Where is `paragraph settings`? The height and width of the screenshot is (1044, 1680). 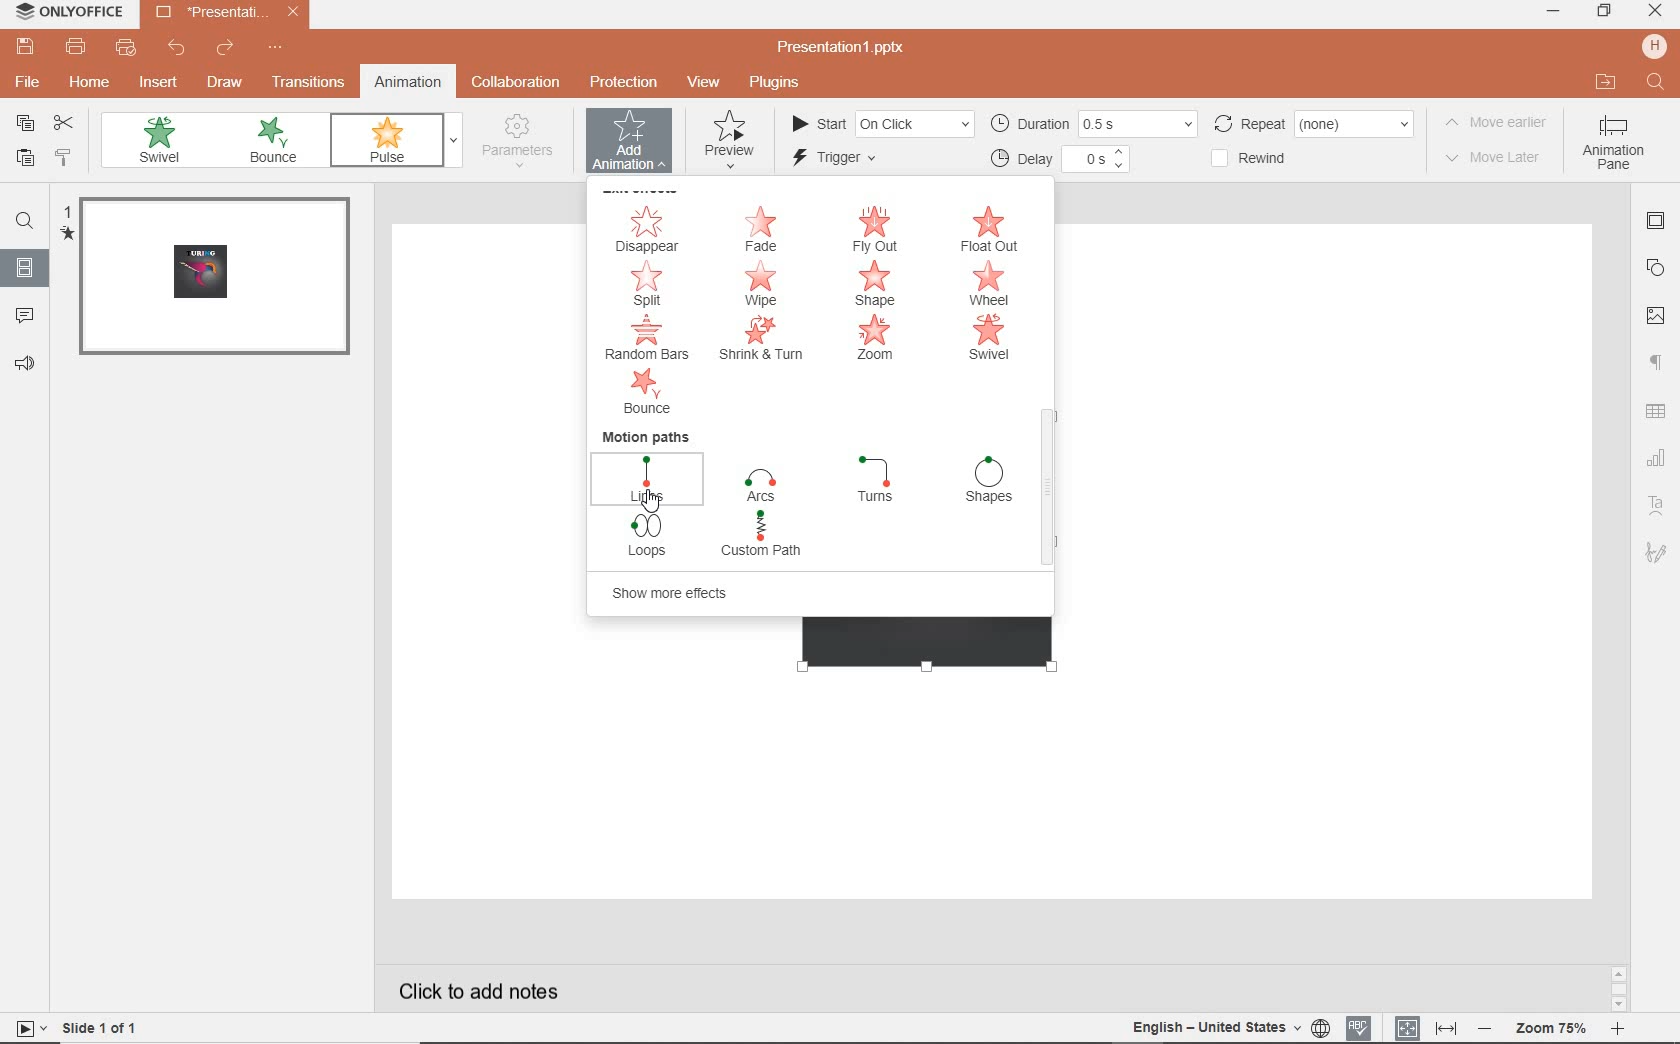
paragraph settings is located at coordinates (1659, 362).